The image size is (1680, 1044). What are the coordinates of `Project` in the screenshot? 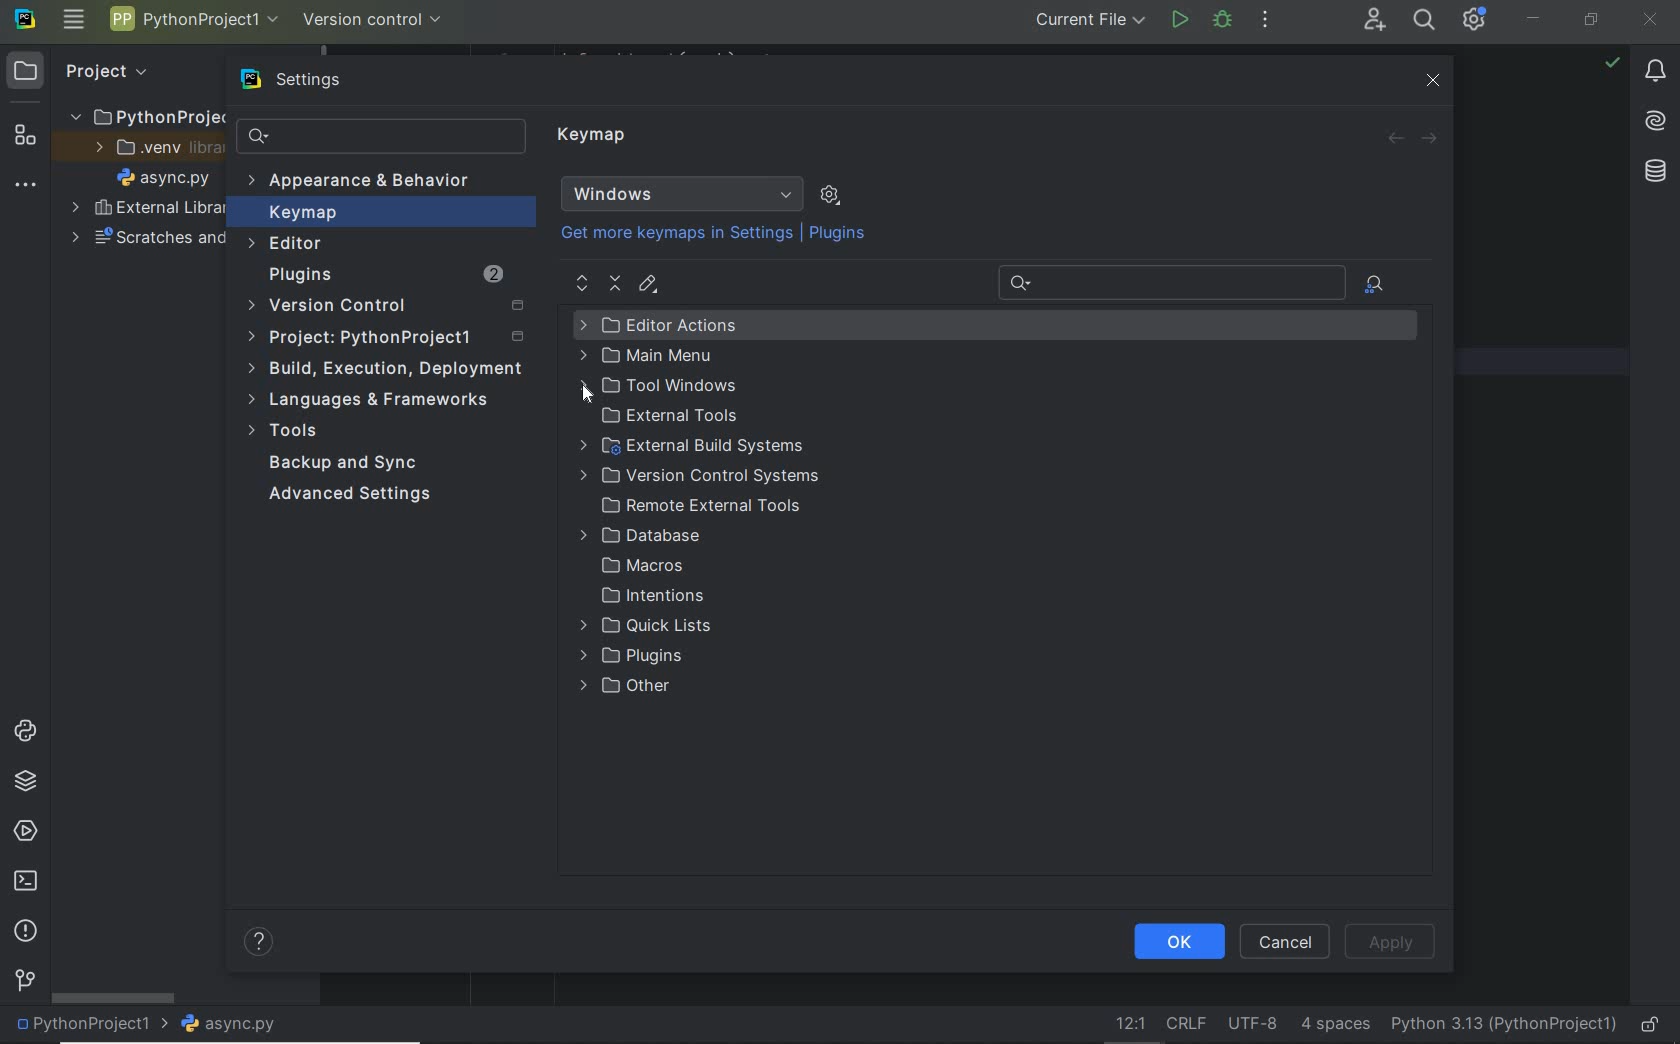 It's located at (390, 338).